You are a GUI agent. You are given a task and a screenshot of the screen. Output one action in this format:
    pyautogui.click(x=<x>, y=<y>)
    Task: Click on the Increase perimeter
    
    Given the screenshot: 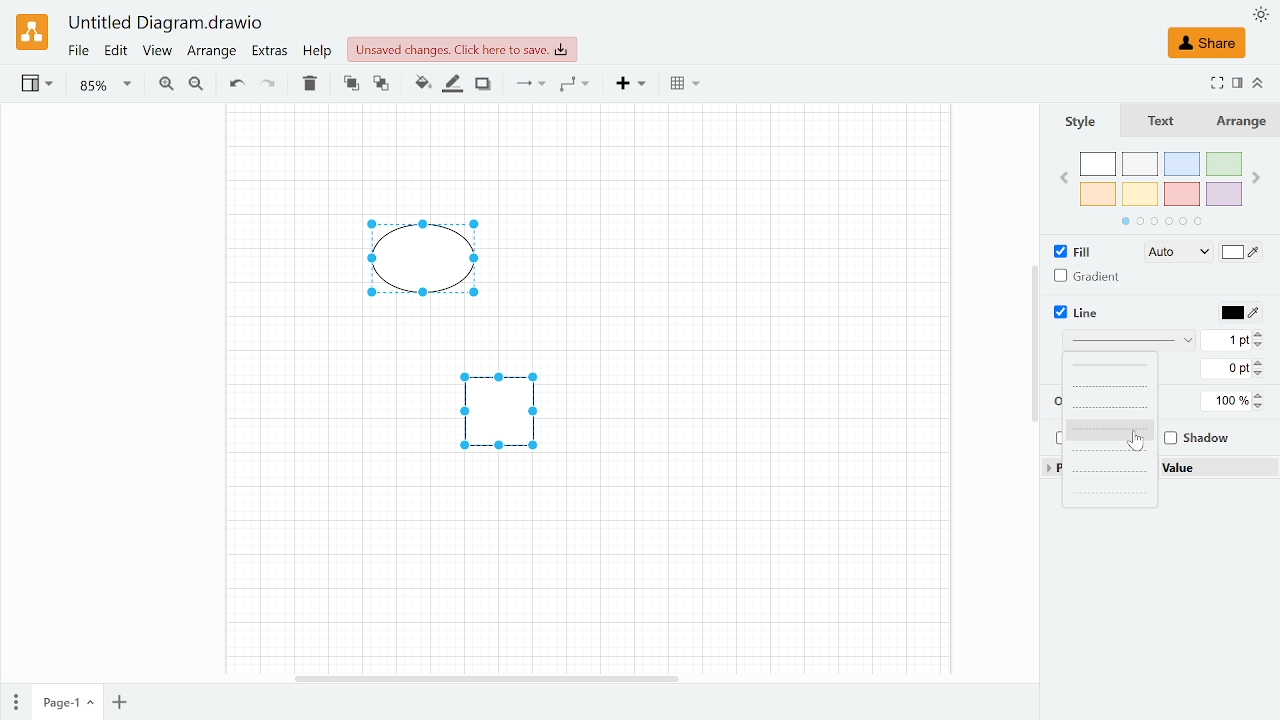 What is the action you would take?
    pyautogui.click(x=1262, y=361)
    